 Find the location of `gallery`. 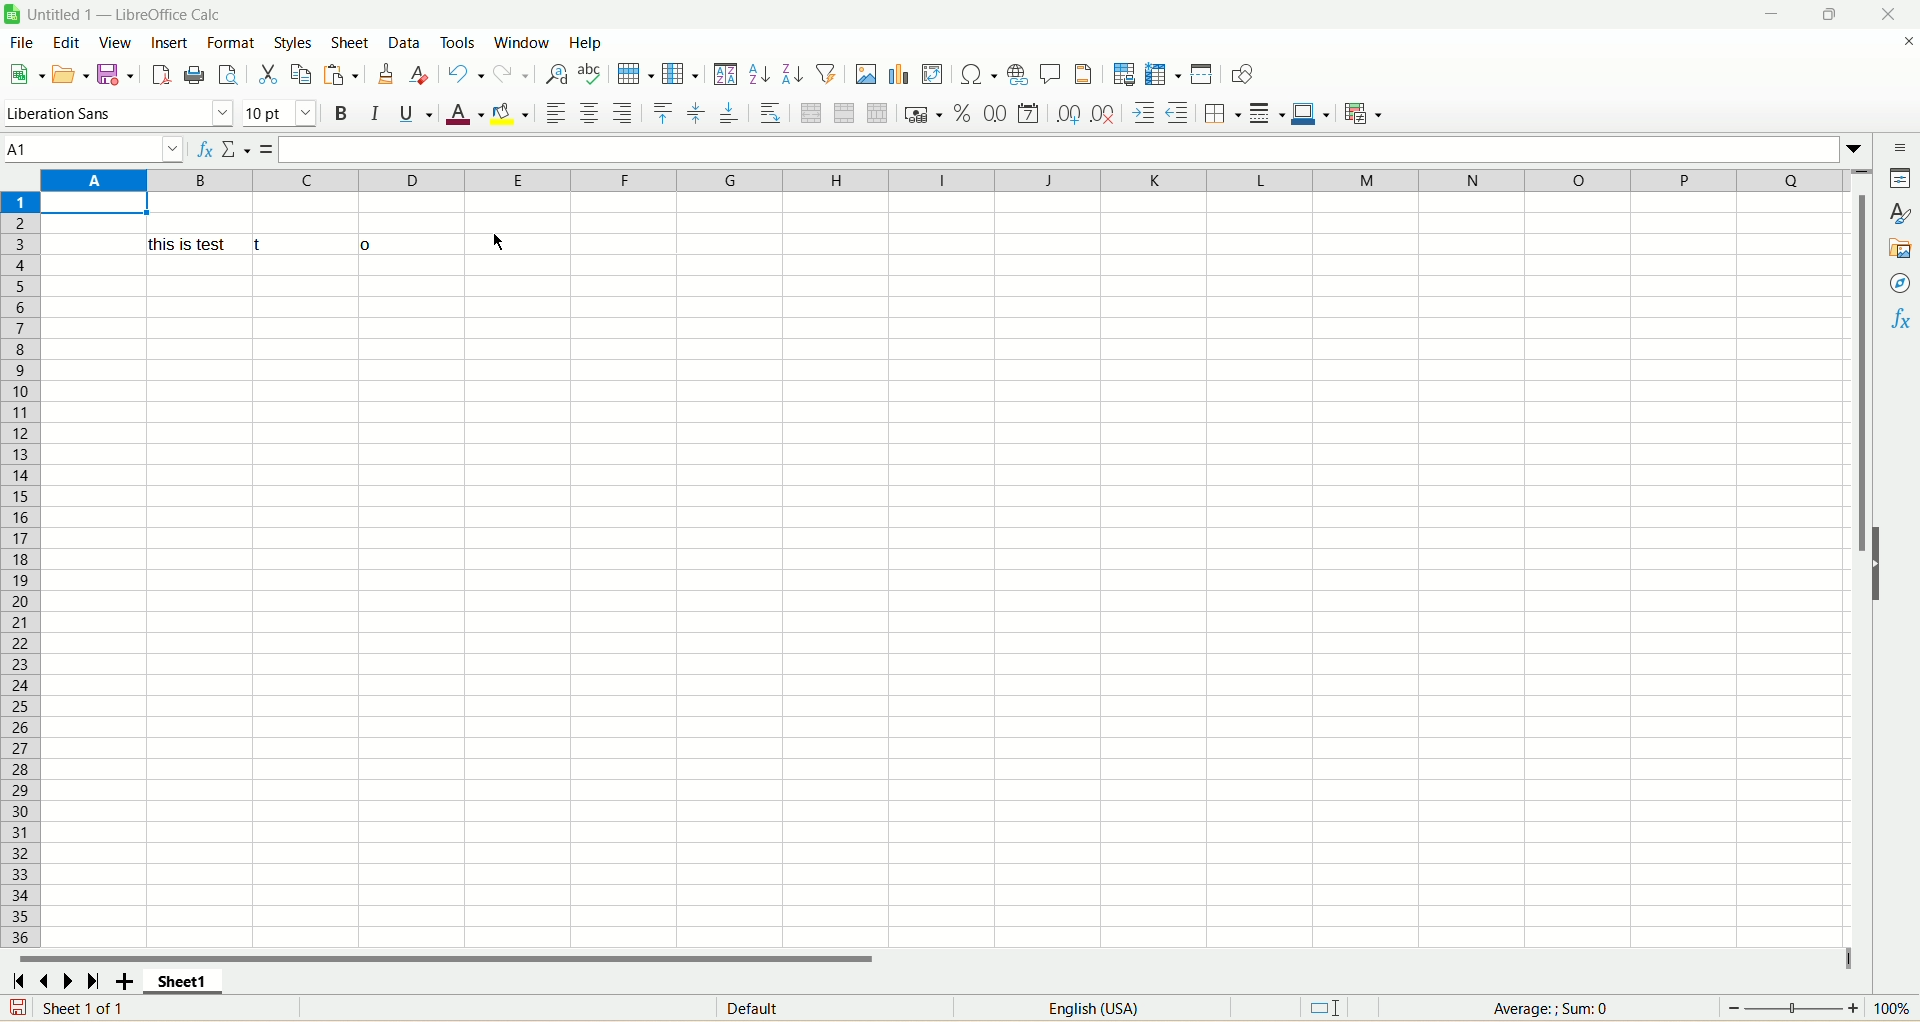

gallery is located at coordinates (1898, 249).